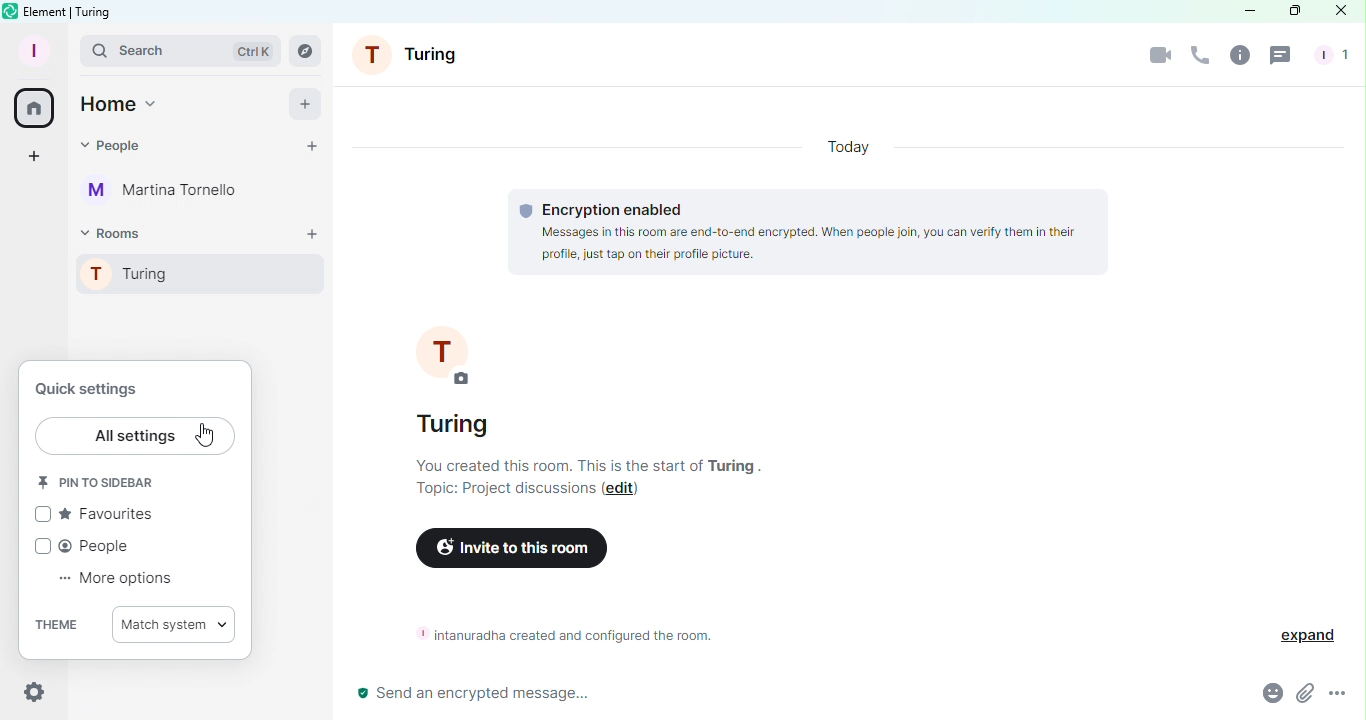  I want to click on Rooms, so click(121, 232).